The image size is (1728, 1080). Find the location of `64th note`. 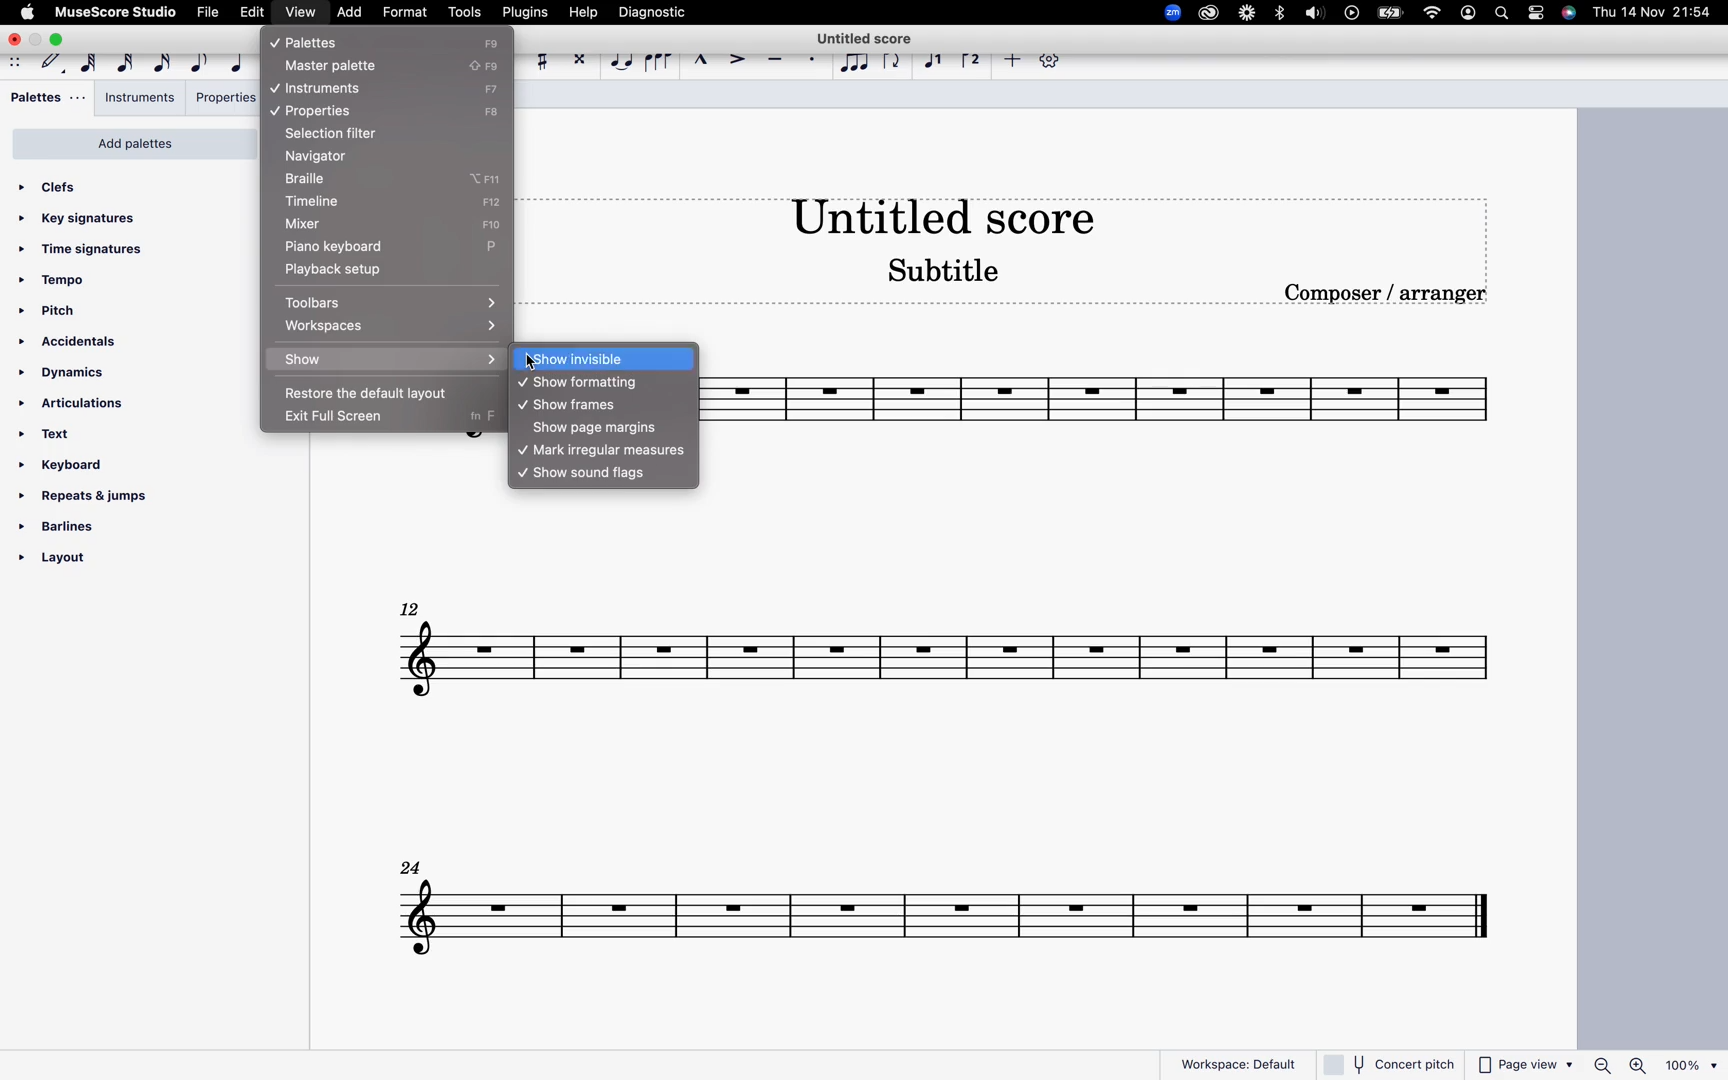

64th note is located at coordinates (87, 64).